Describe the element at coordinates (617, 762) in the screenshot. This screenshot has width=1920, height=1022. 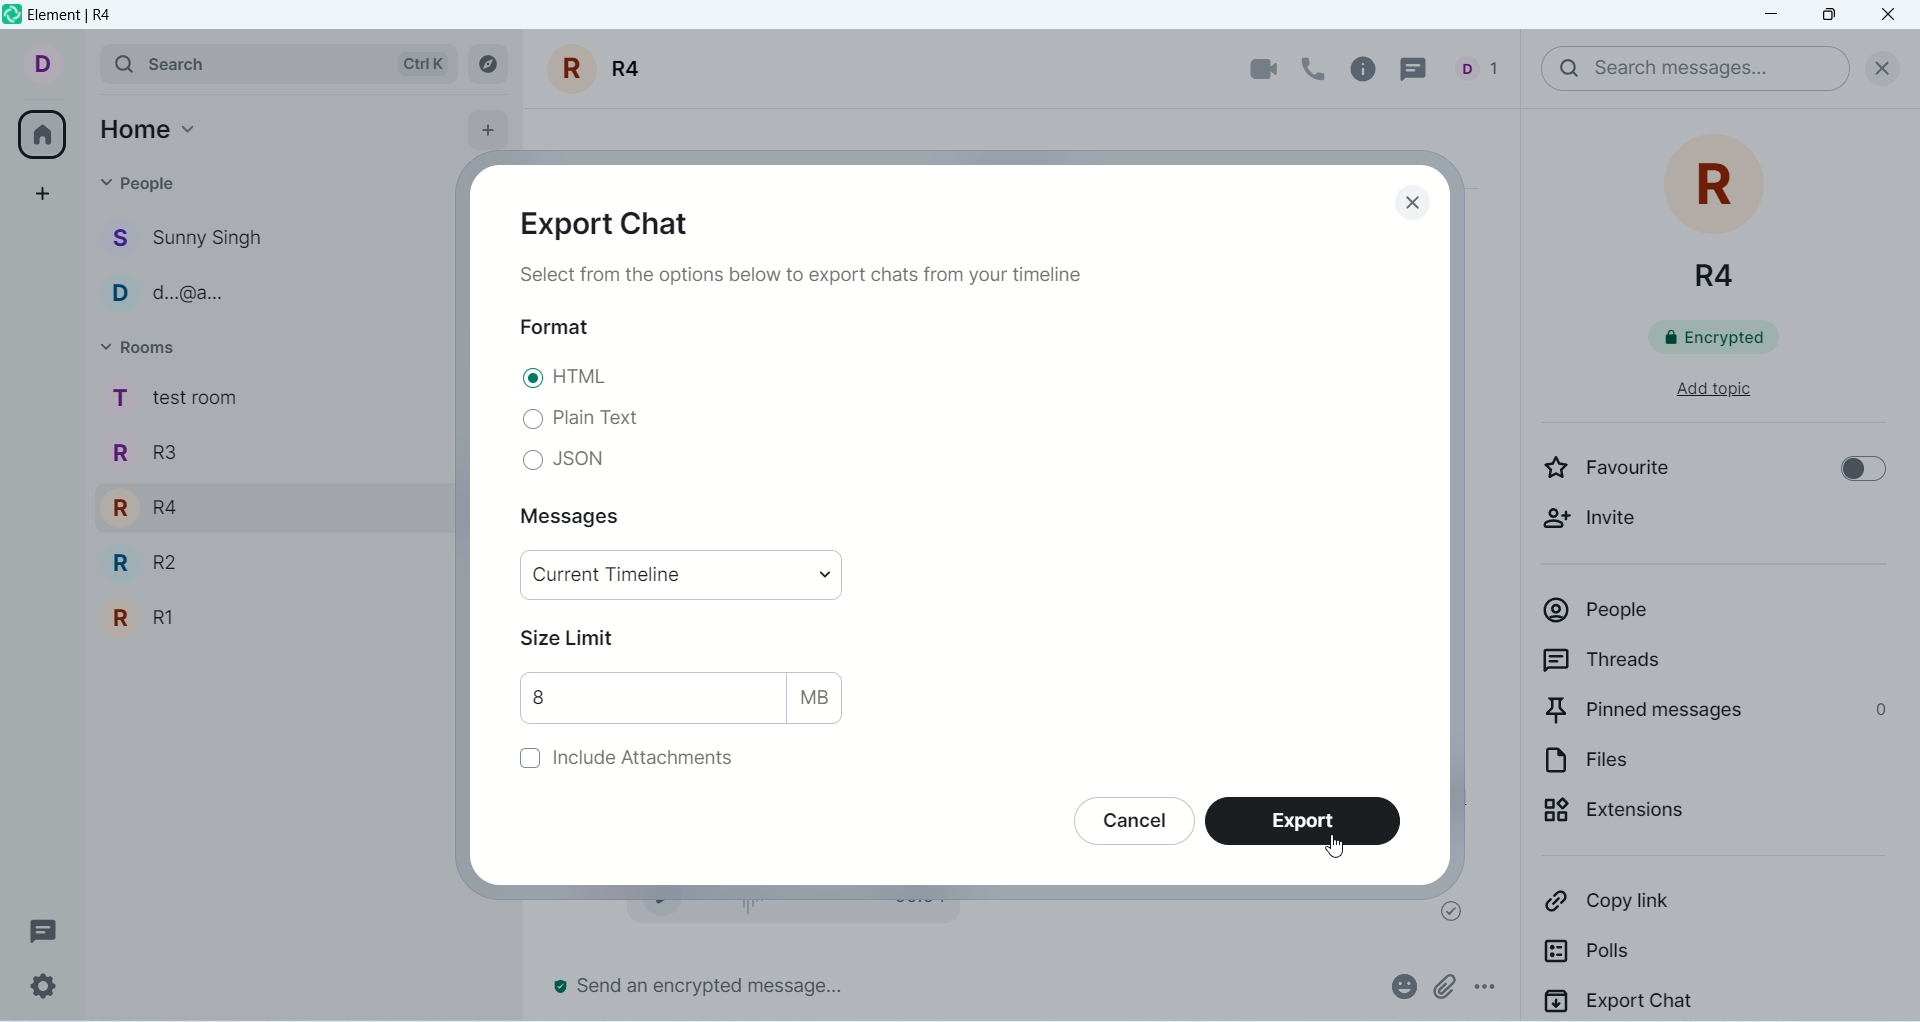
I see `include attchments` at that location.